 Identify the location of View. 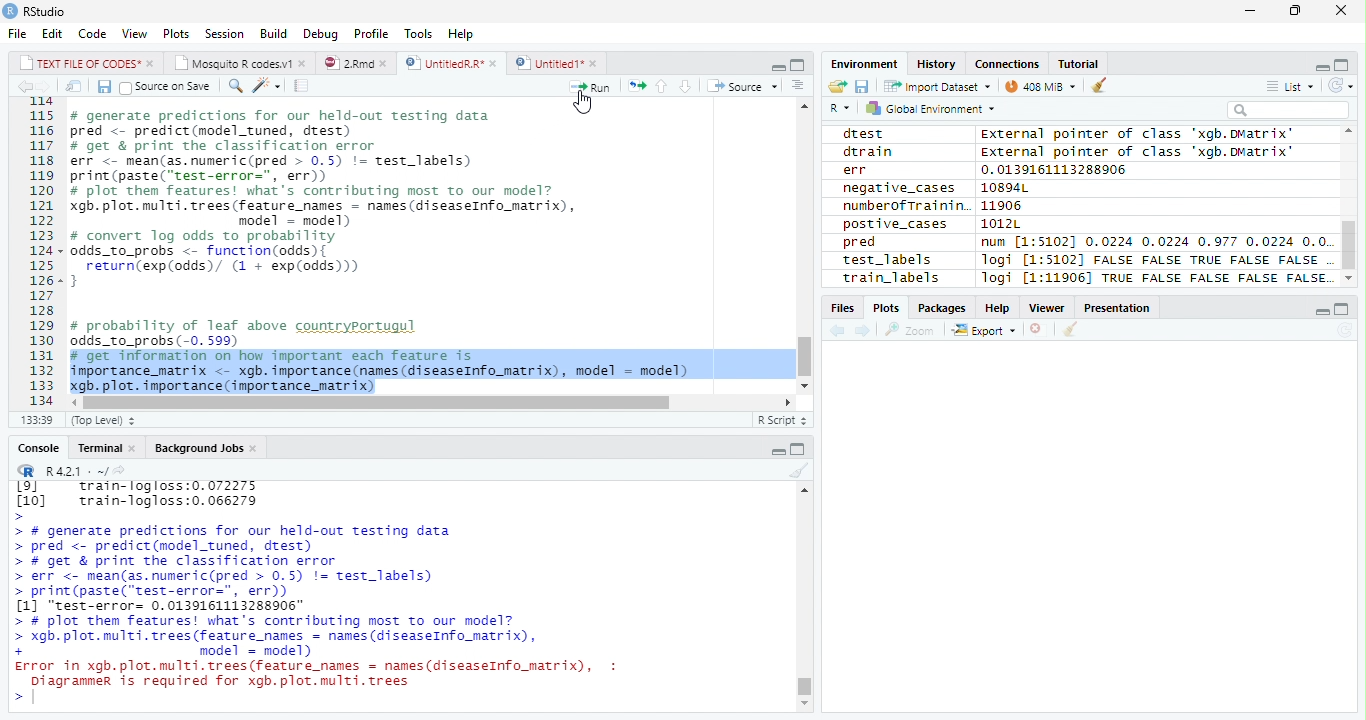
(134, 34).